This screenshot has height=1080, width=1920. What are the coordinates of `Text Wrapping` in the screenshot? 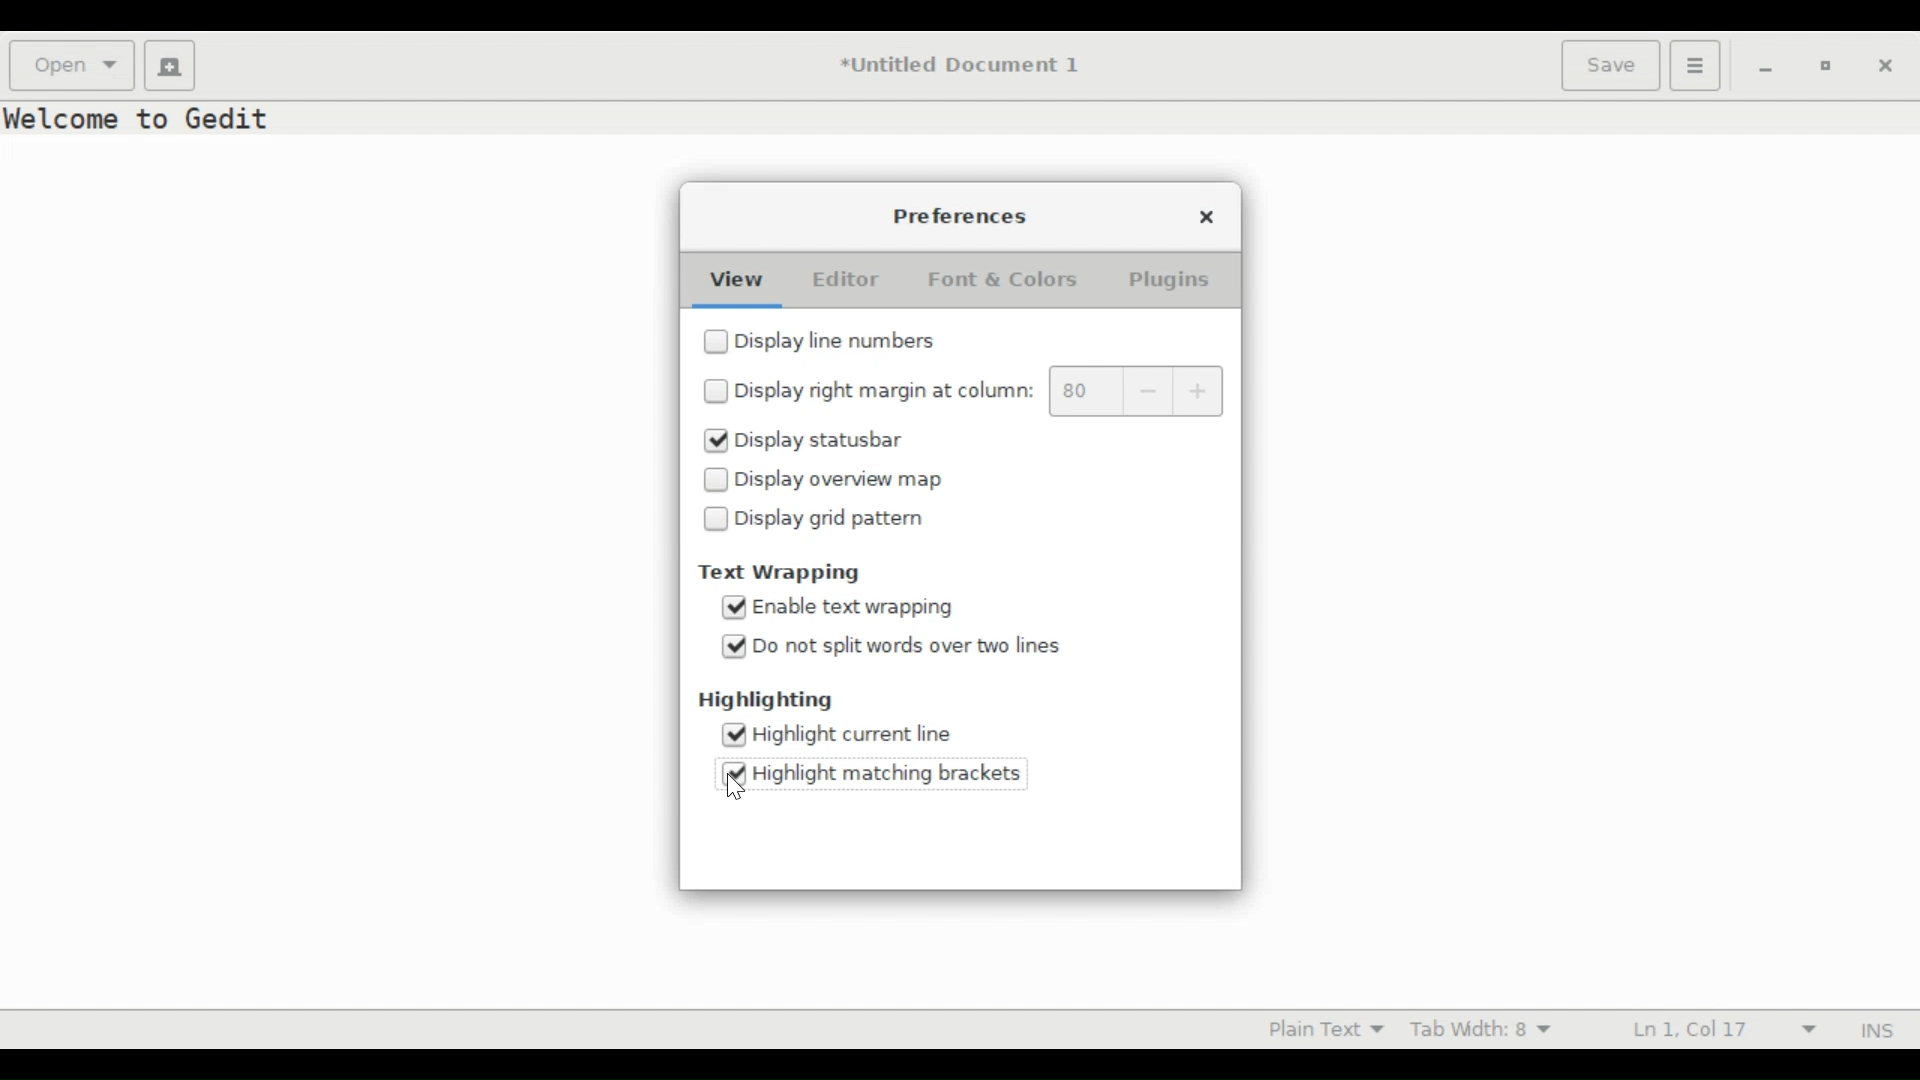 It's located at (781, 574).